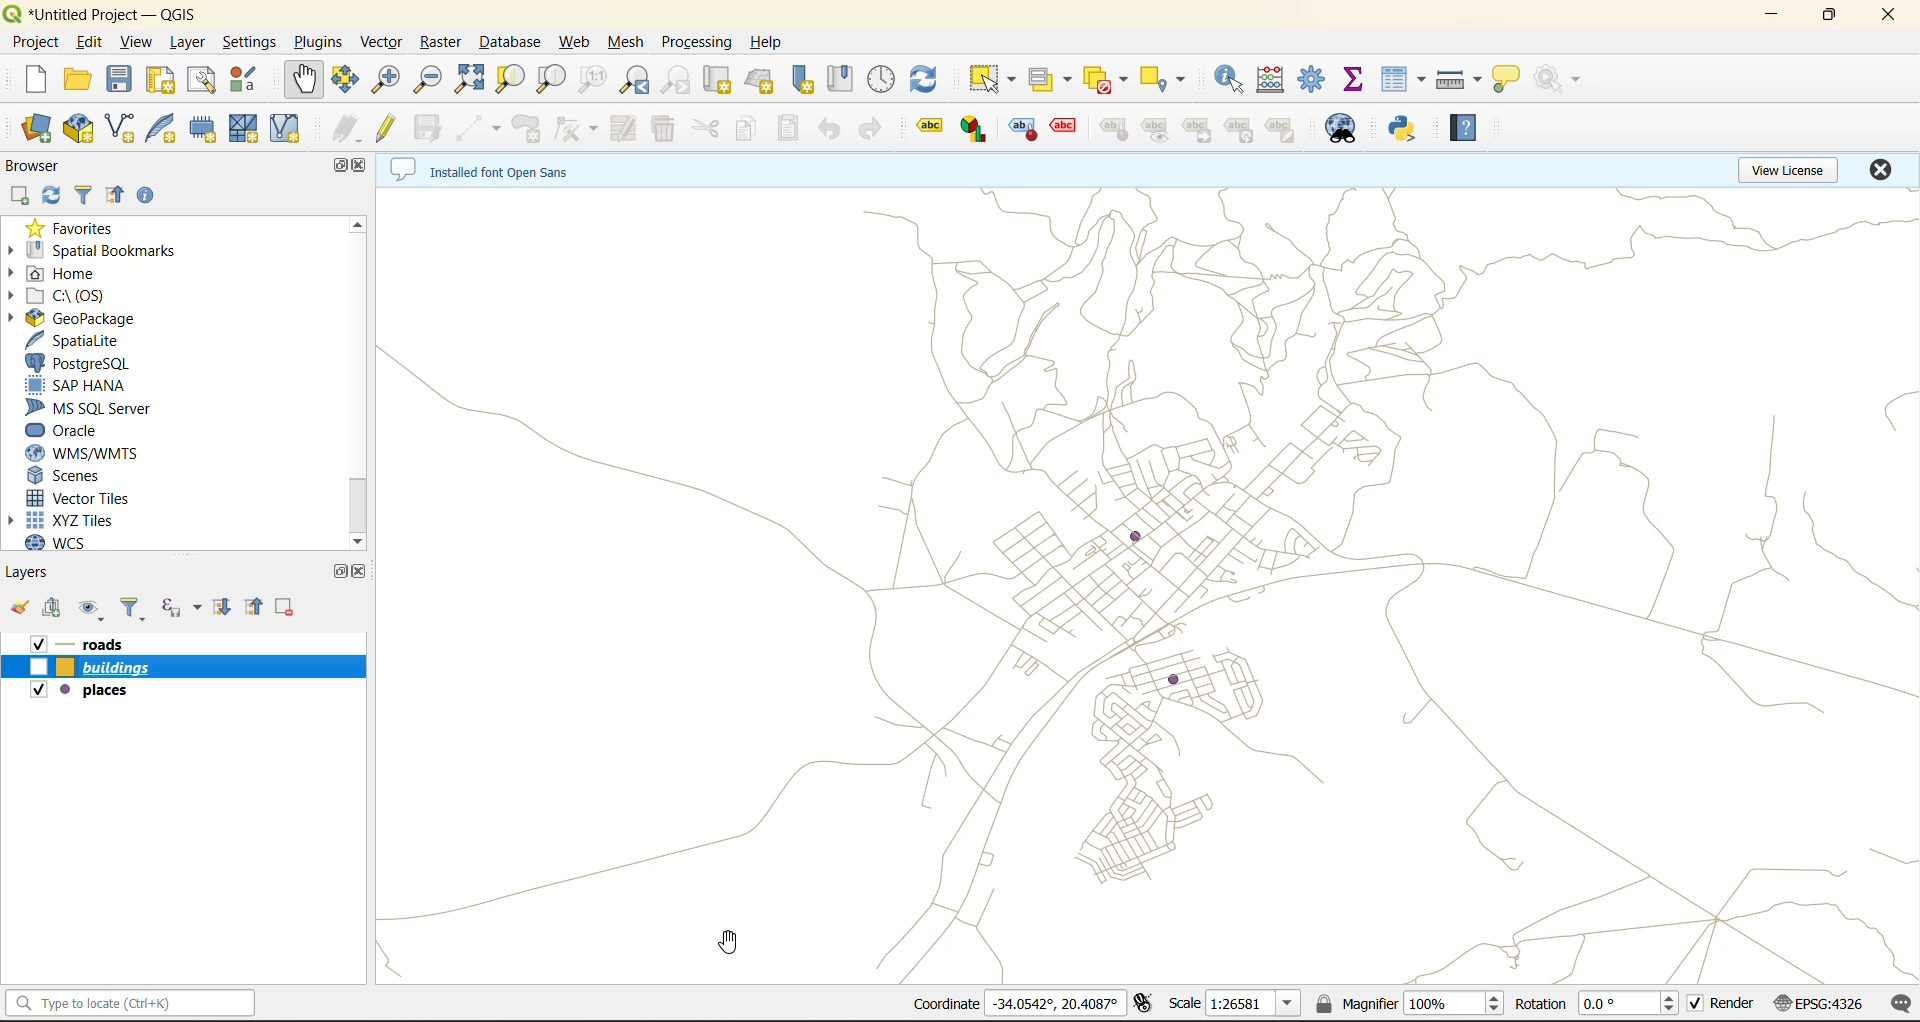 The width and height of the screenshot is (1920, 1022). Describe the element at coordinates (1879, 14) in the screenshot. I see `close` at that location.